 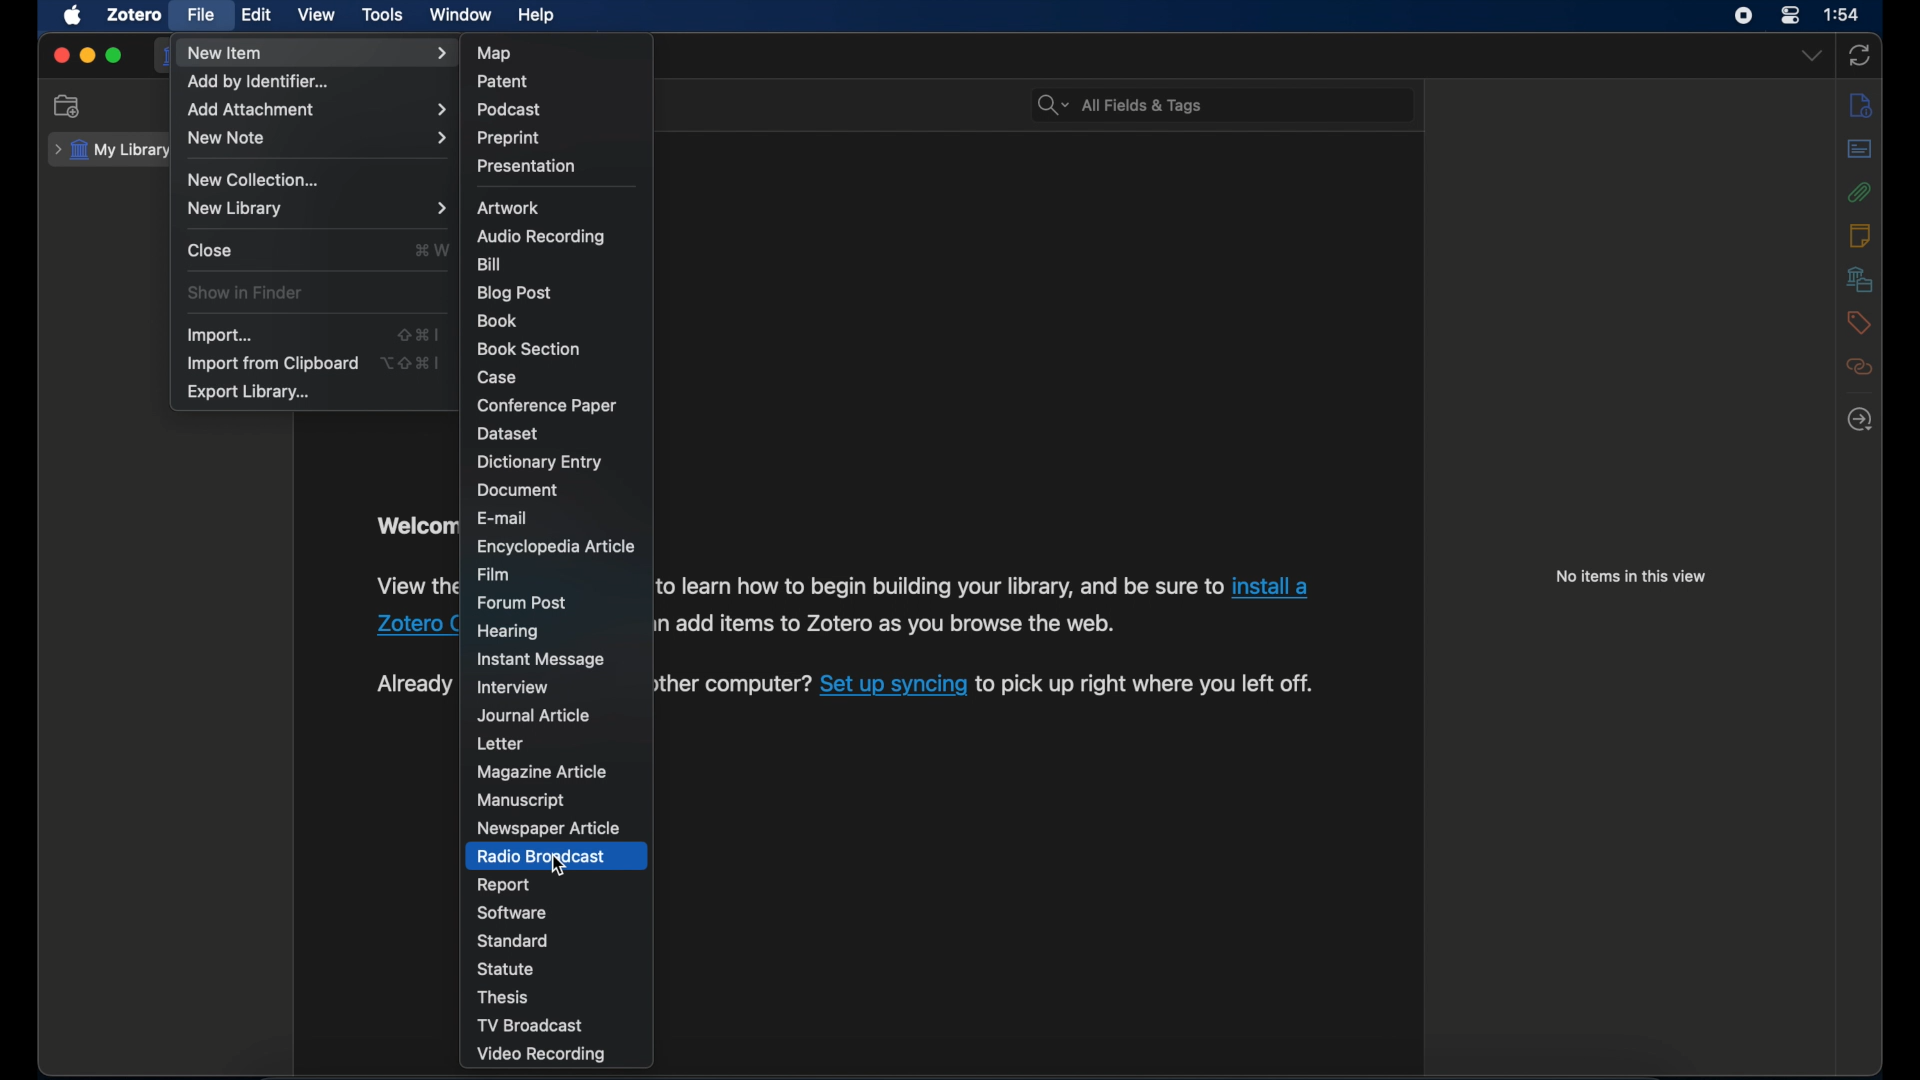 I want to click on document, so click(x=516, y=491).